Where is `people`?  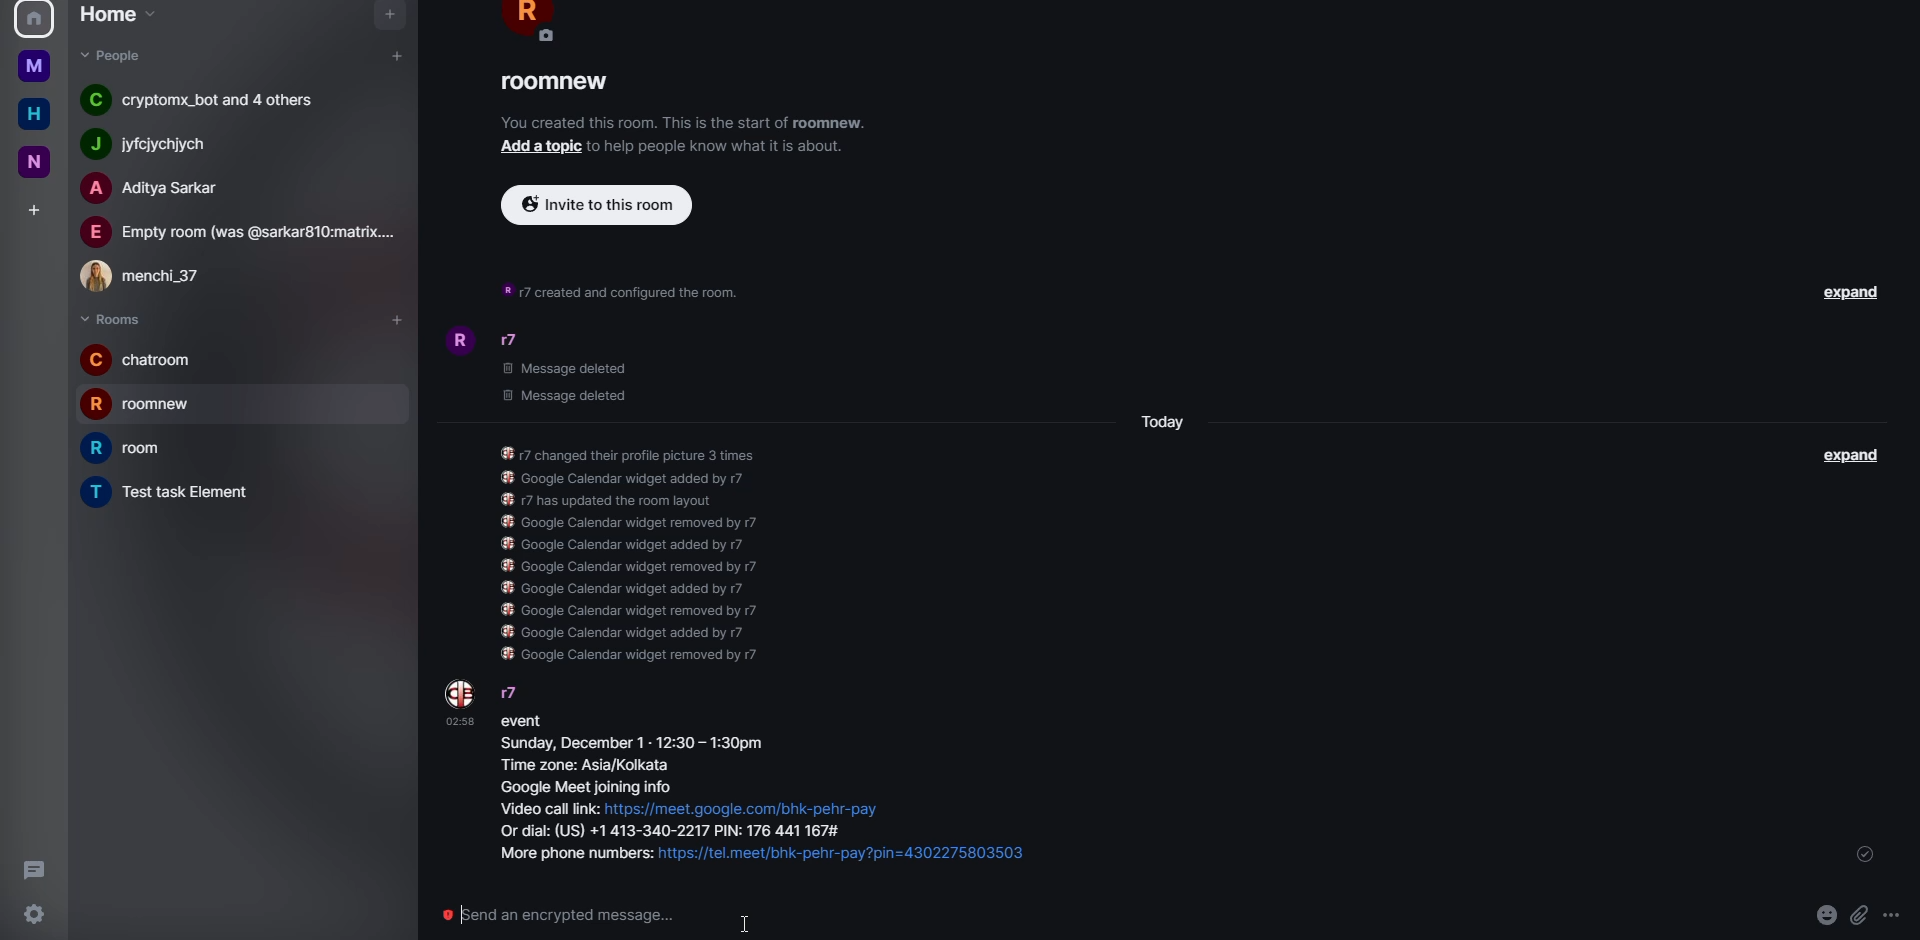 people is located at coordinates (242, 232).